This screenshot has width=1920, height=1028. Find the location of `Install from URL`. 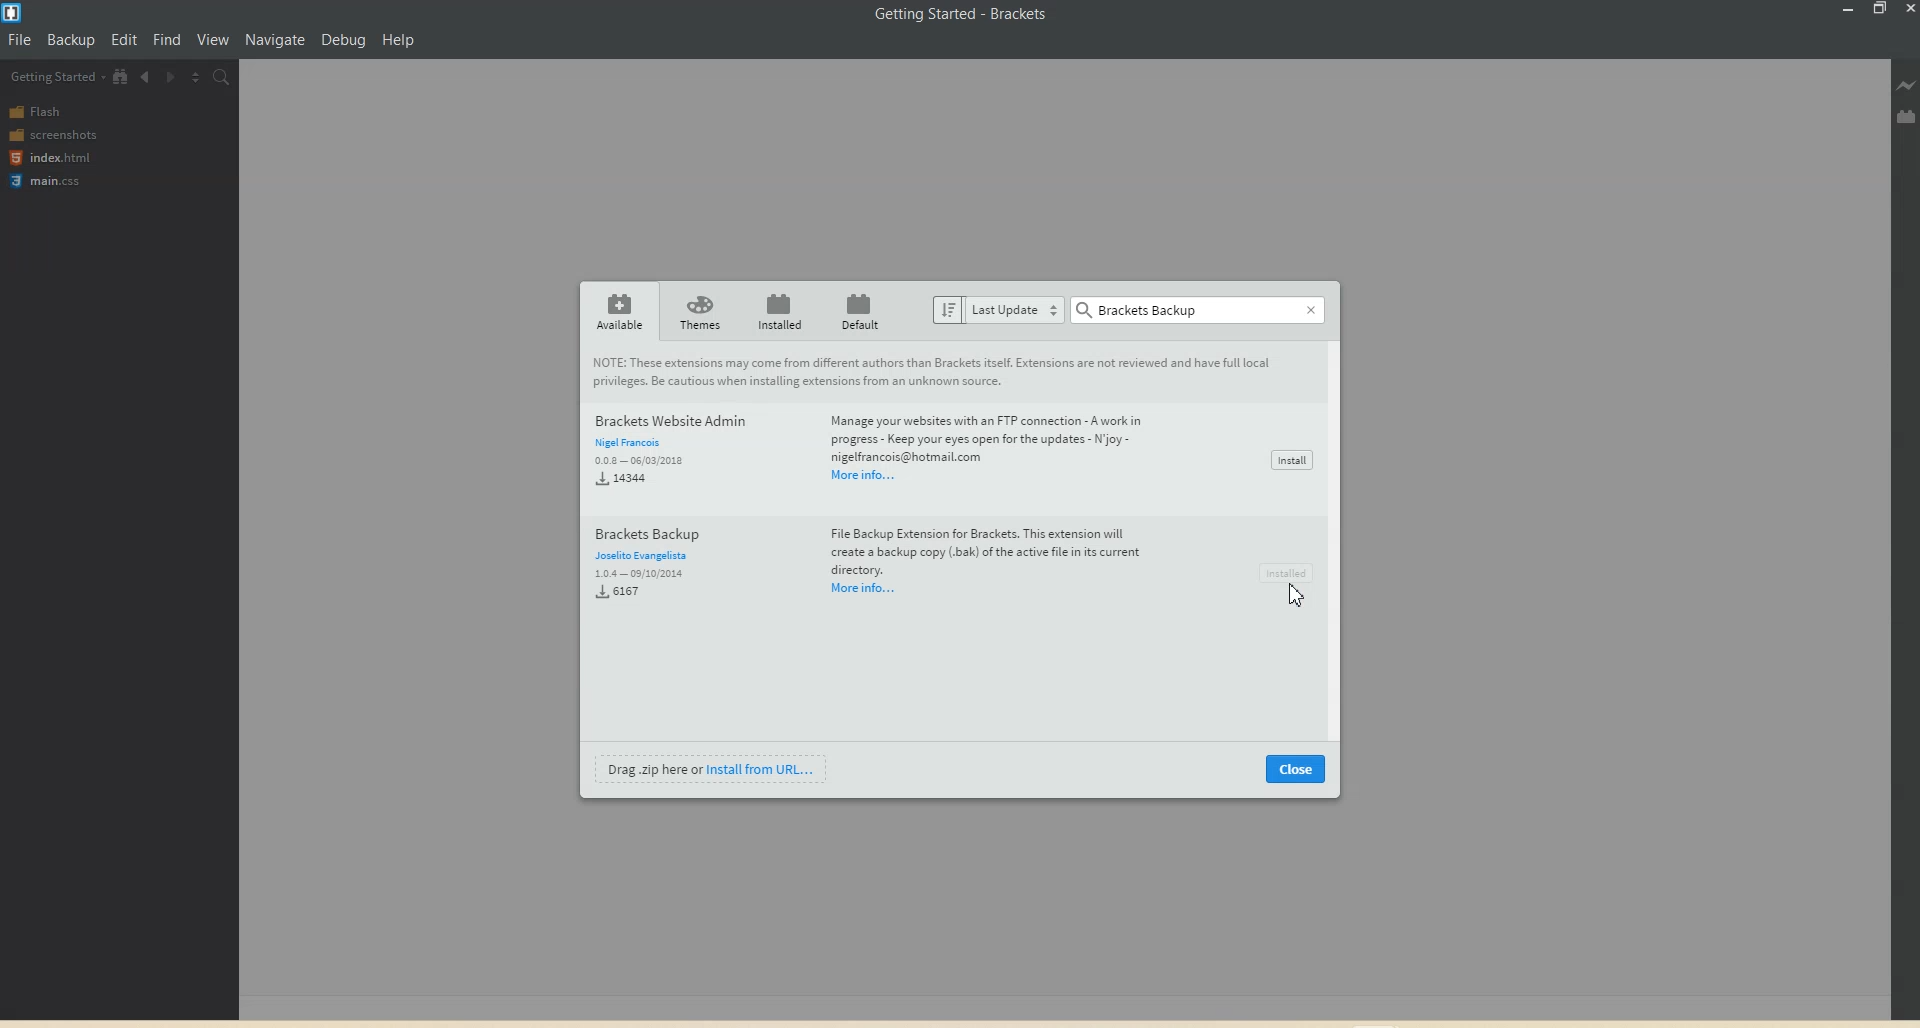

Install from URL is located at coordinates (711, 769).